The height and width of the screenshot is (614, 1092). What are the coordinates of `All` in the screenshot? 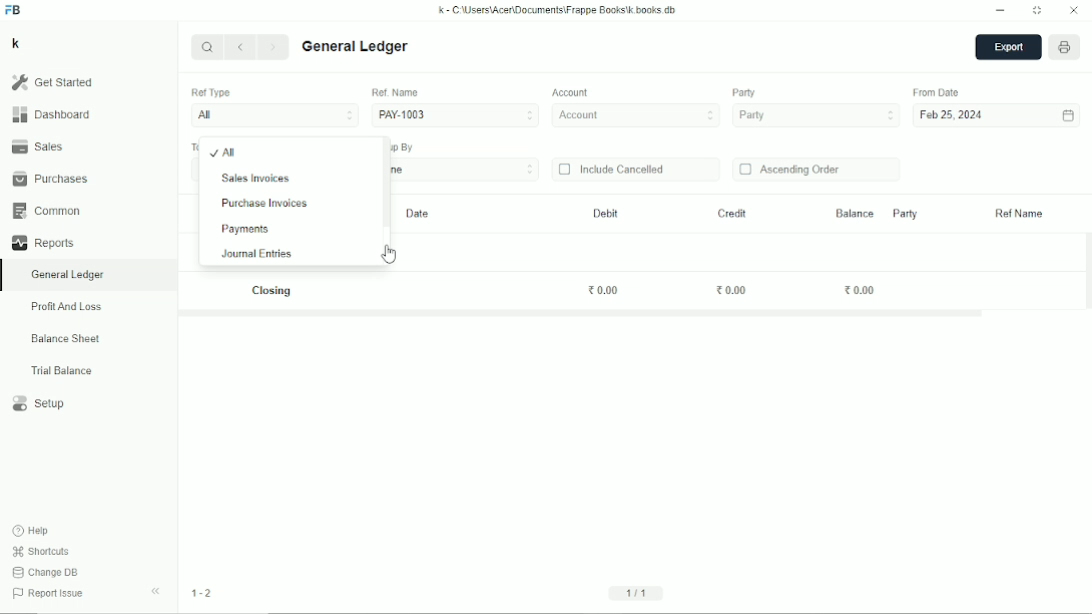 It's located at (274, 116).